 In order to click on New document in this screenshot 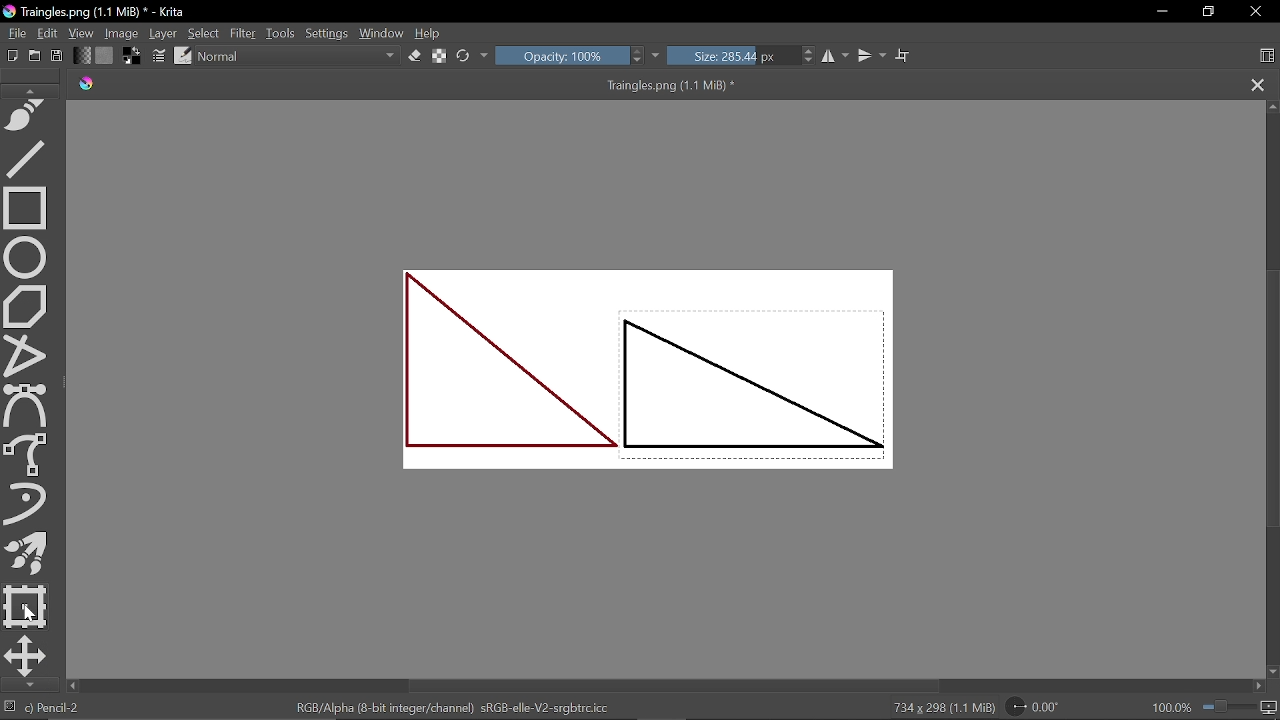, I will do `click(10, 54)`.